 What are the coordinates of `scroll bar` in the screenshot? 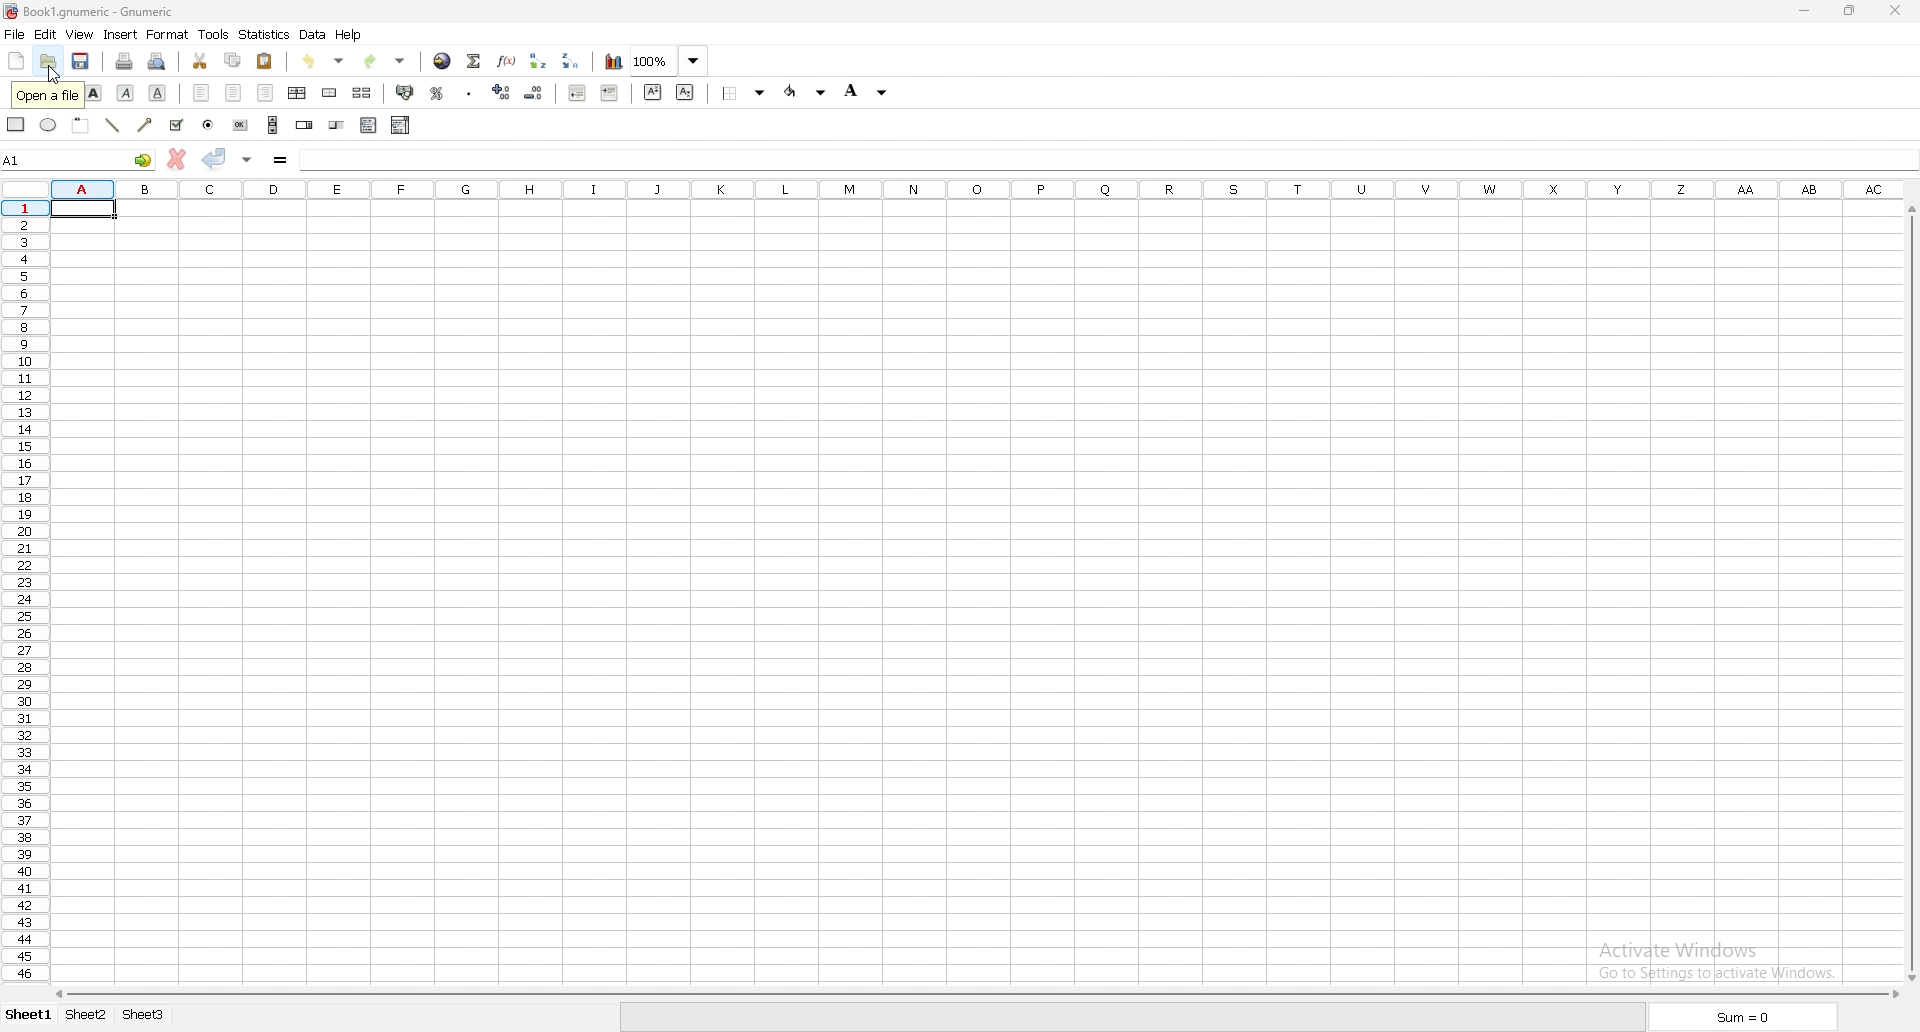 It's located at (976, 994).